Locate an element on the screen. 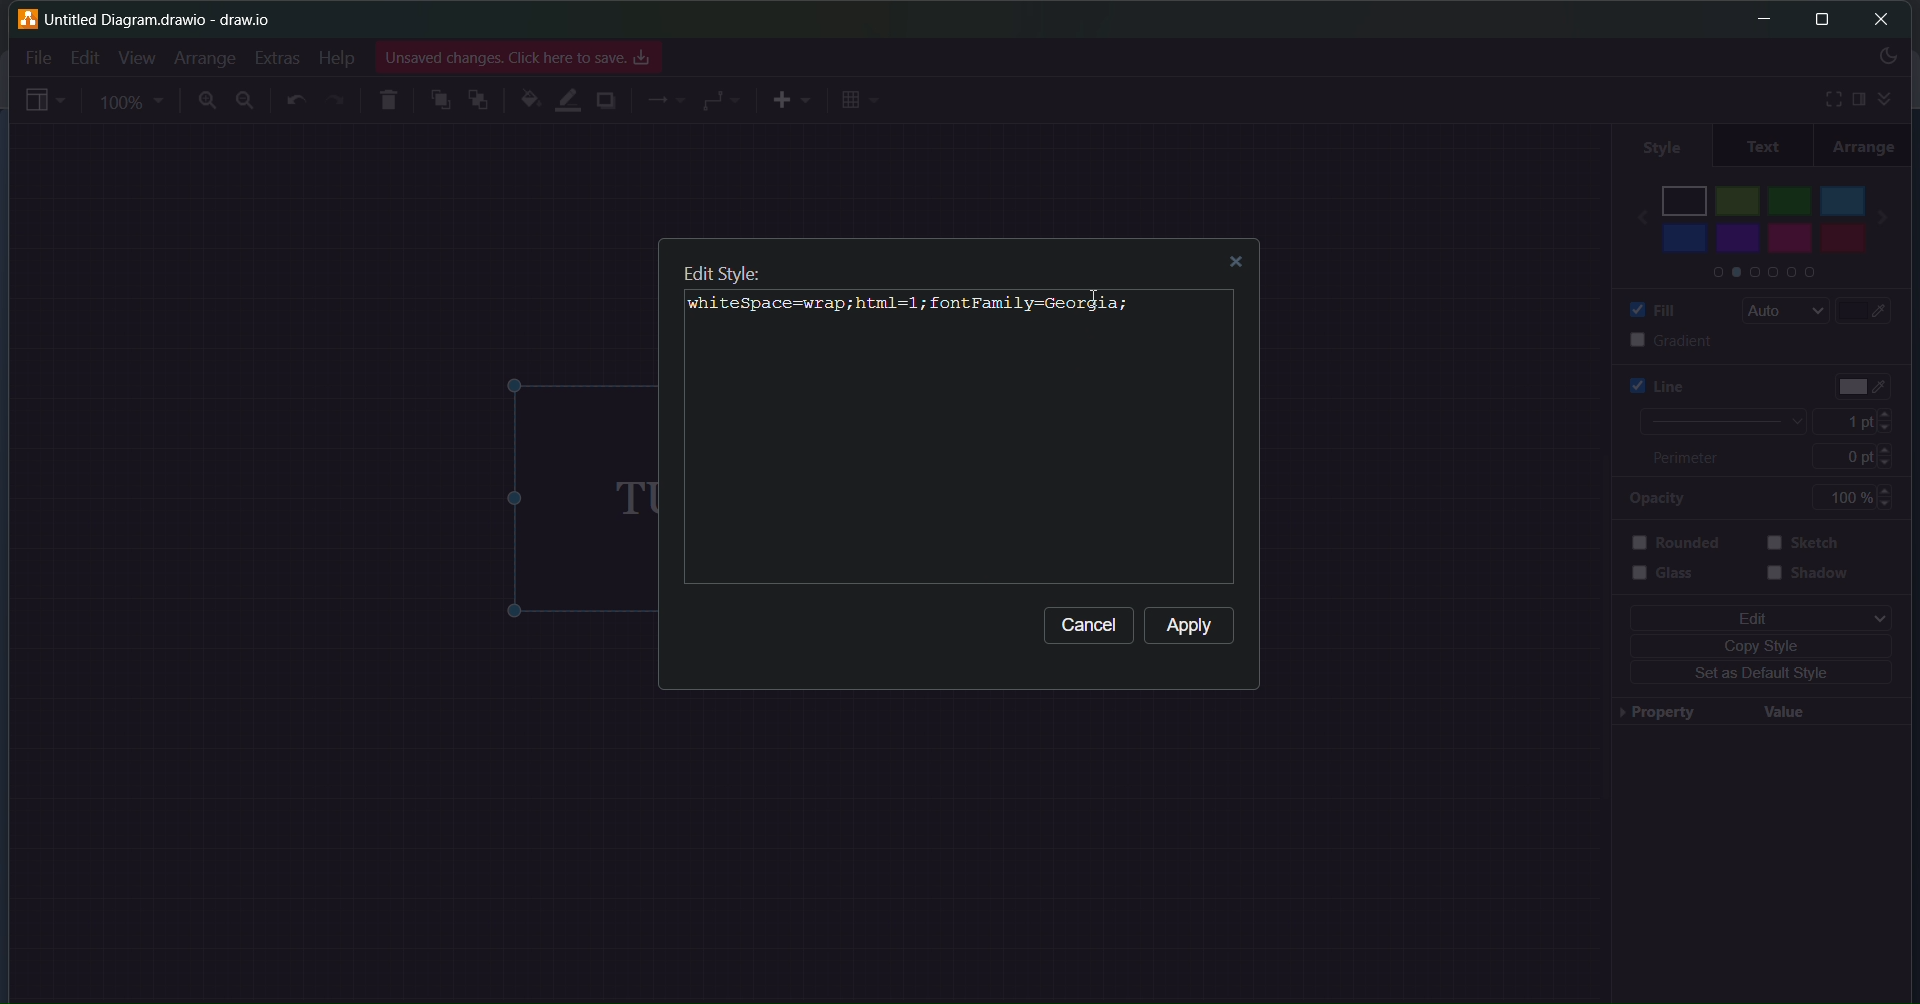  fullscreen is located at coordinates (1825, 98).